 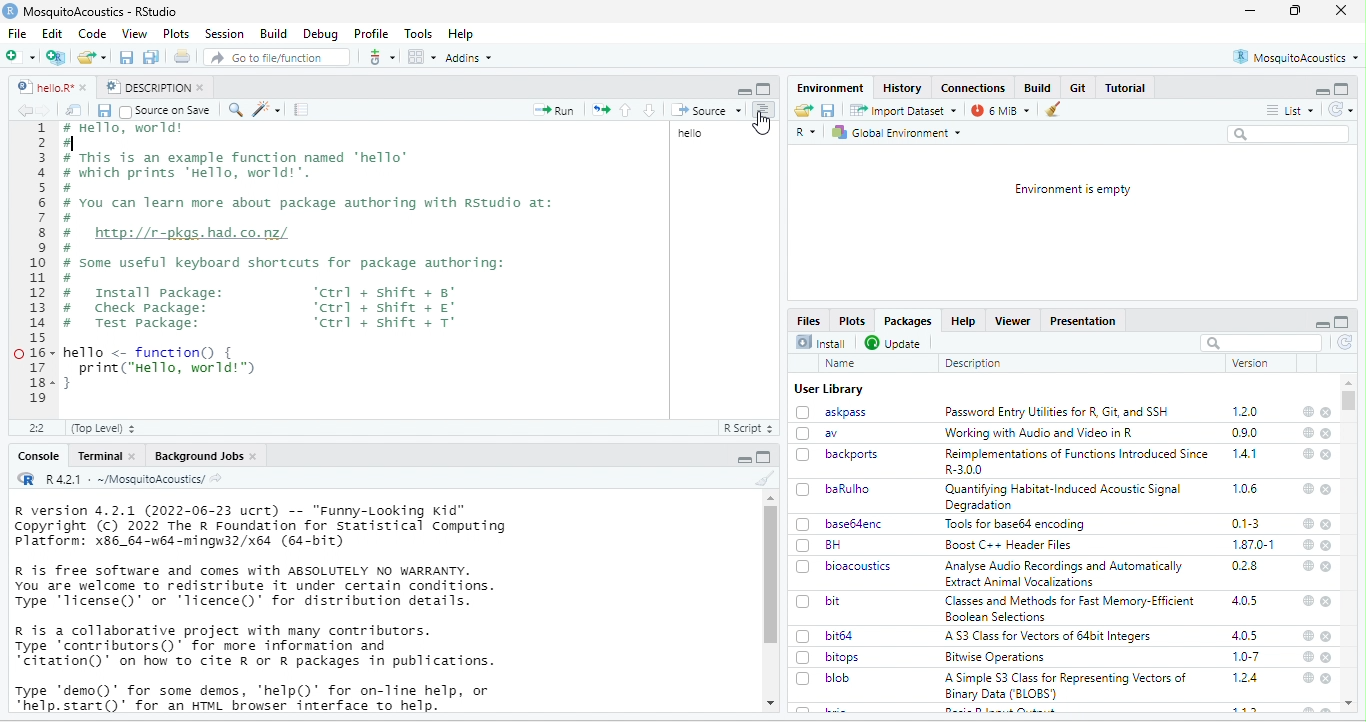 I want to click on help, so click(x=1306, y=434).